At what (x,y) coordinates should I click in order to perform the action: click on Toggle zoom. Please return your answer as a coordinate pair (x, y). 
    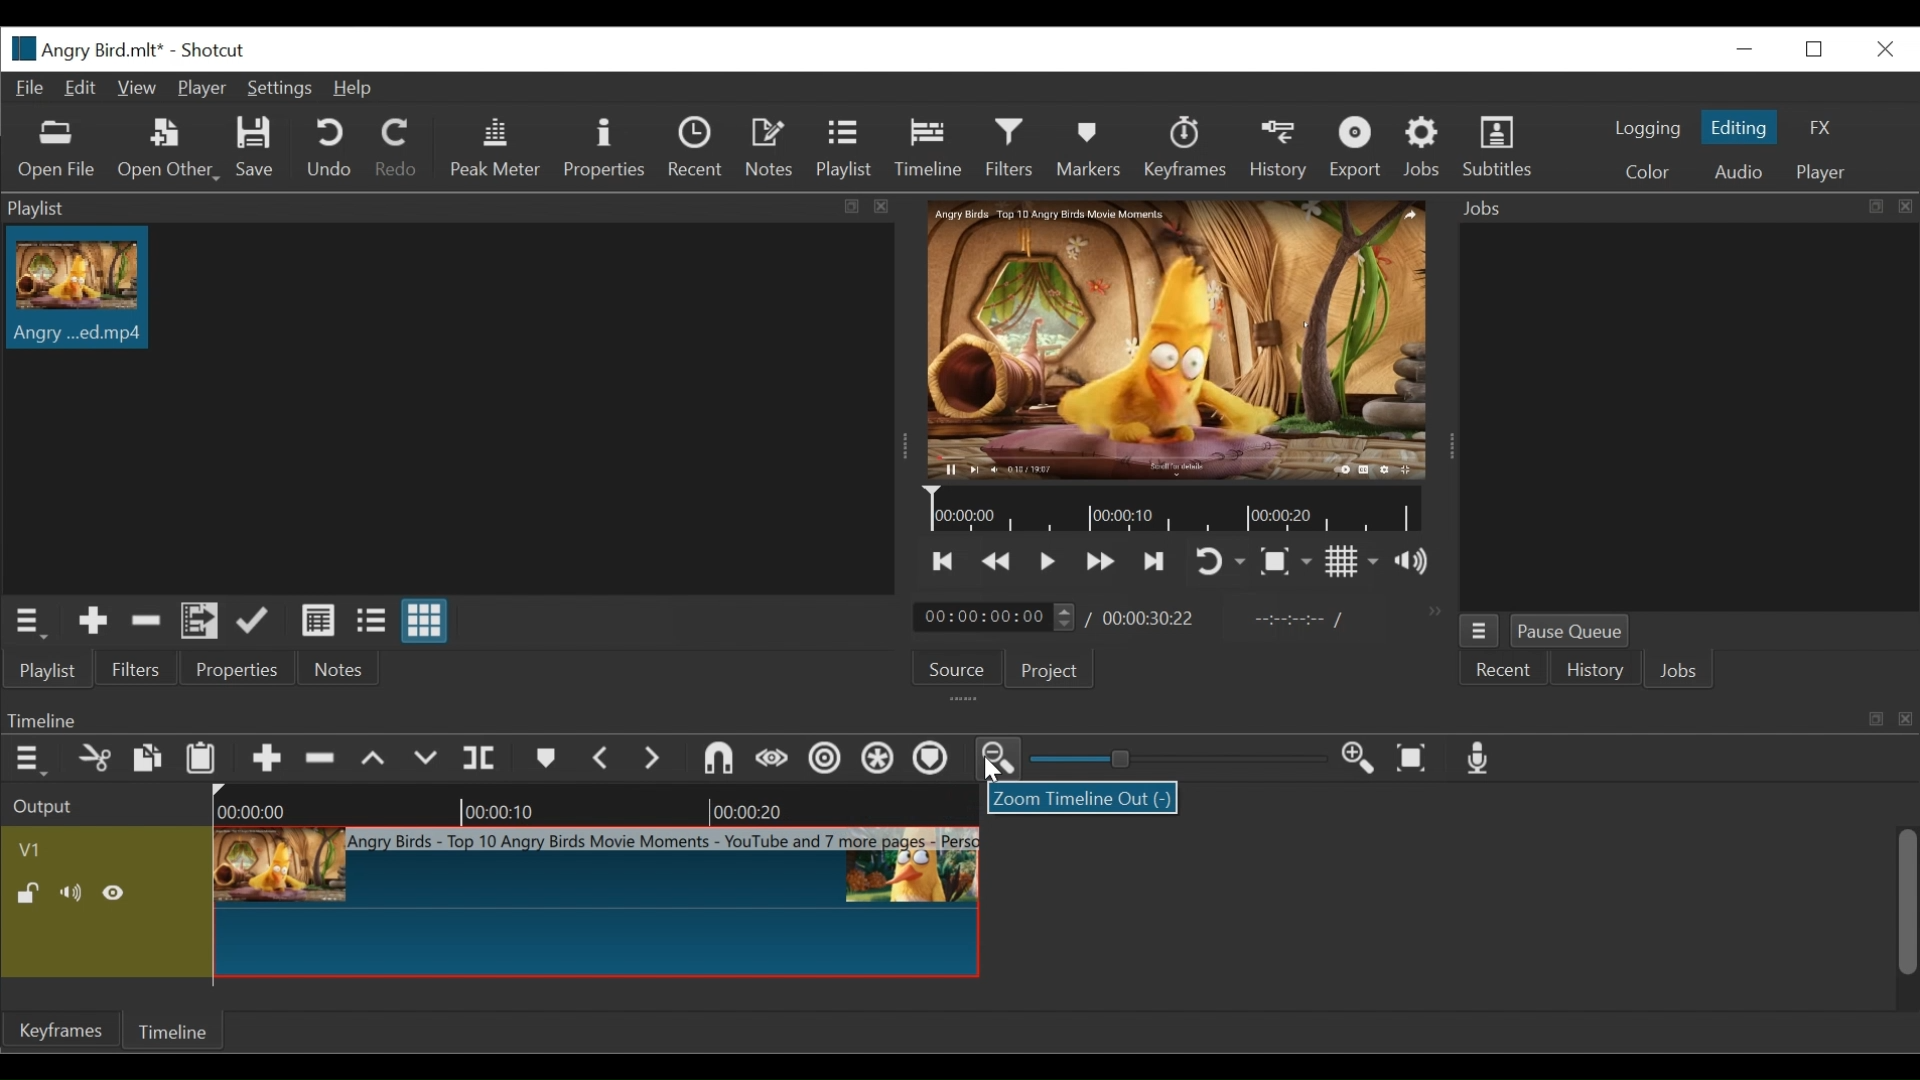
    Looking at the image, I should click on (1288, 564).